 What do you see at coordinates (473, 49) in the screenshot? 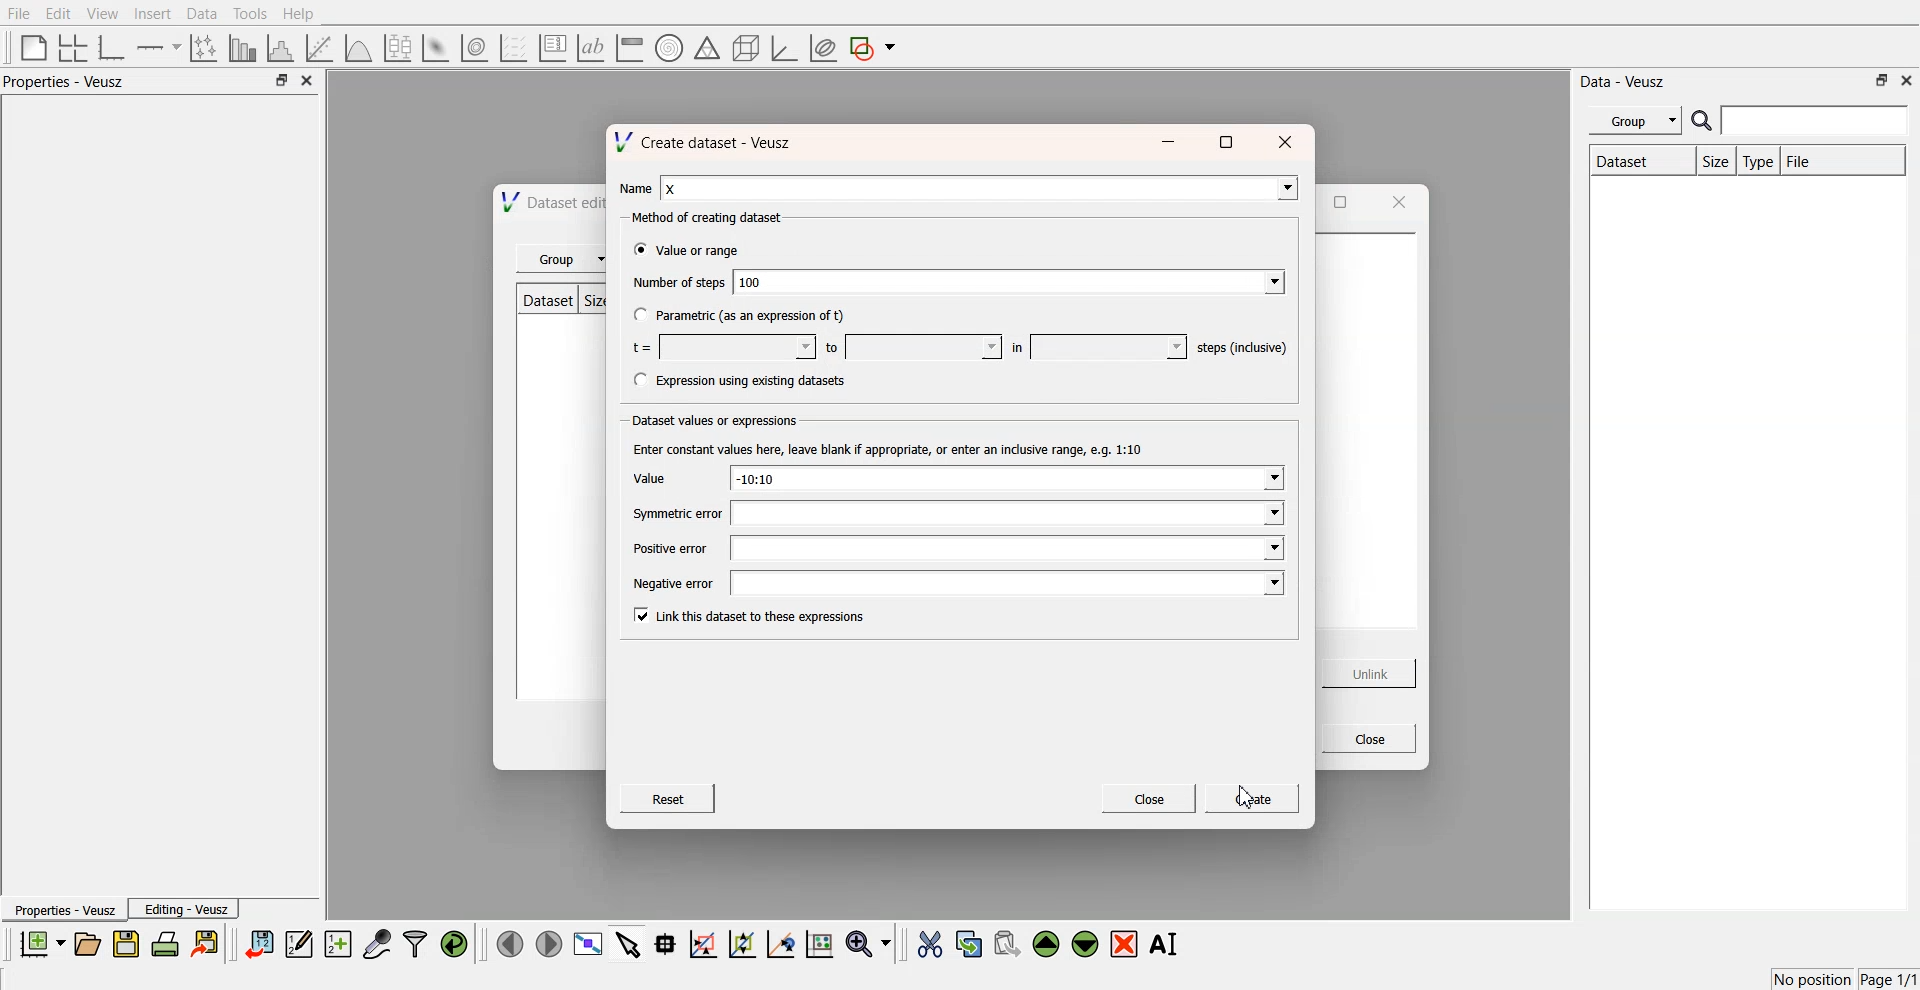
I see `plot a 2d data set as contour` at bounding box center [473, 49].